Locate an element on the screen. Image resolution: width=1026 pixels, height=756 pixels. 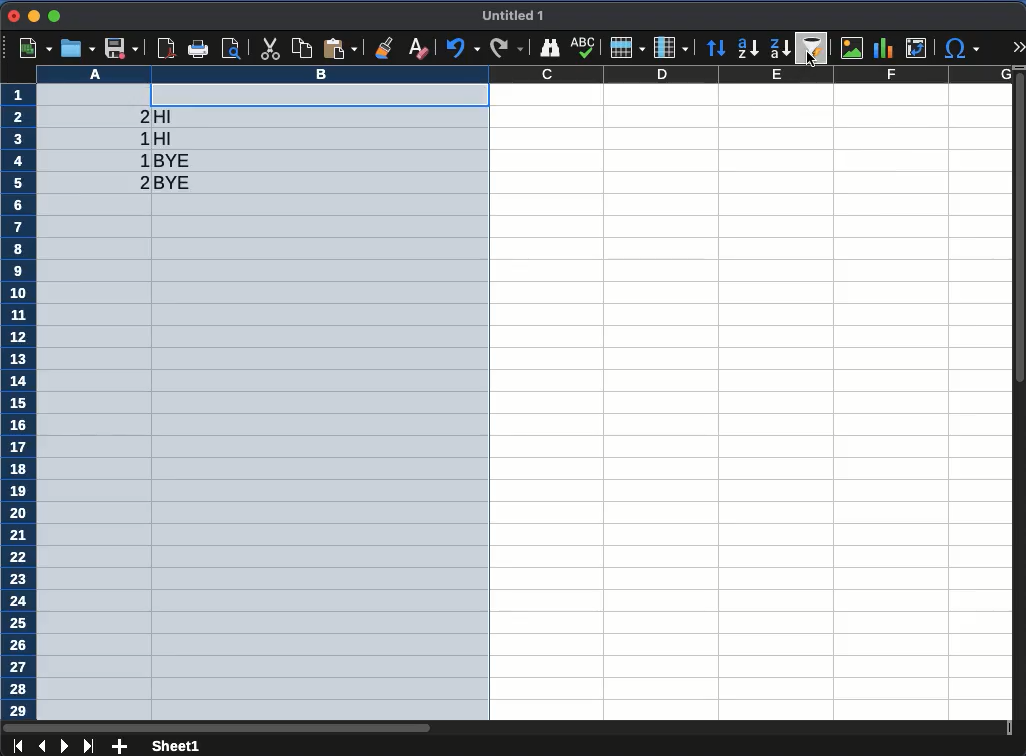
untitled 1 is located at coordinates (514, 15).